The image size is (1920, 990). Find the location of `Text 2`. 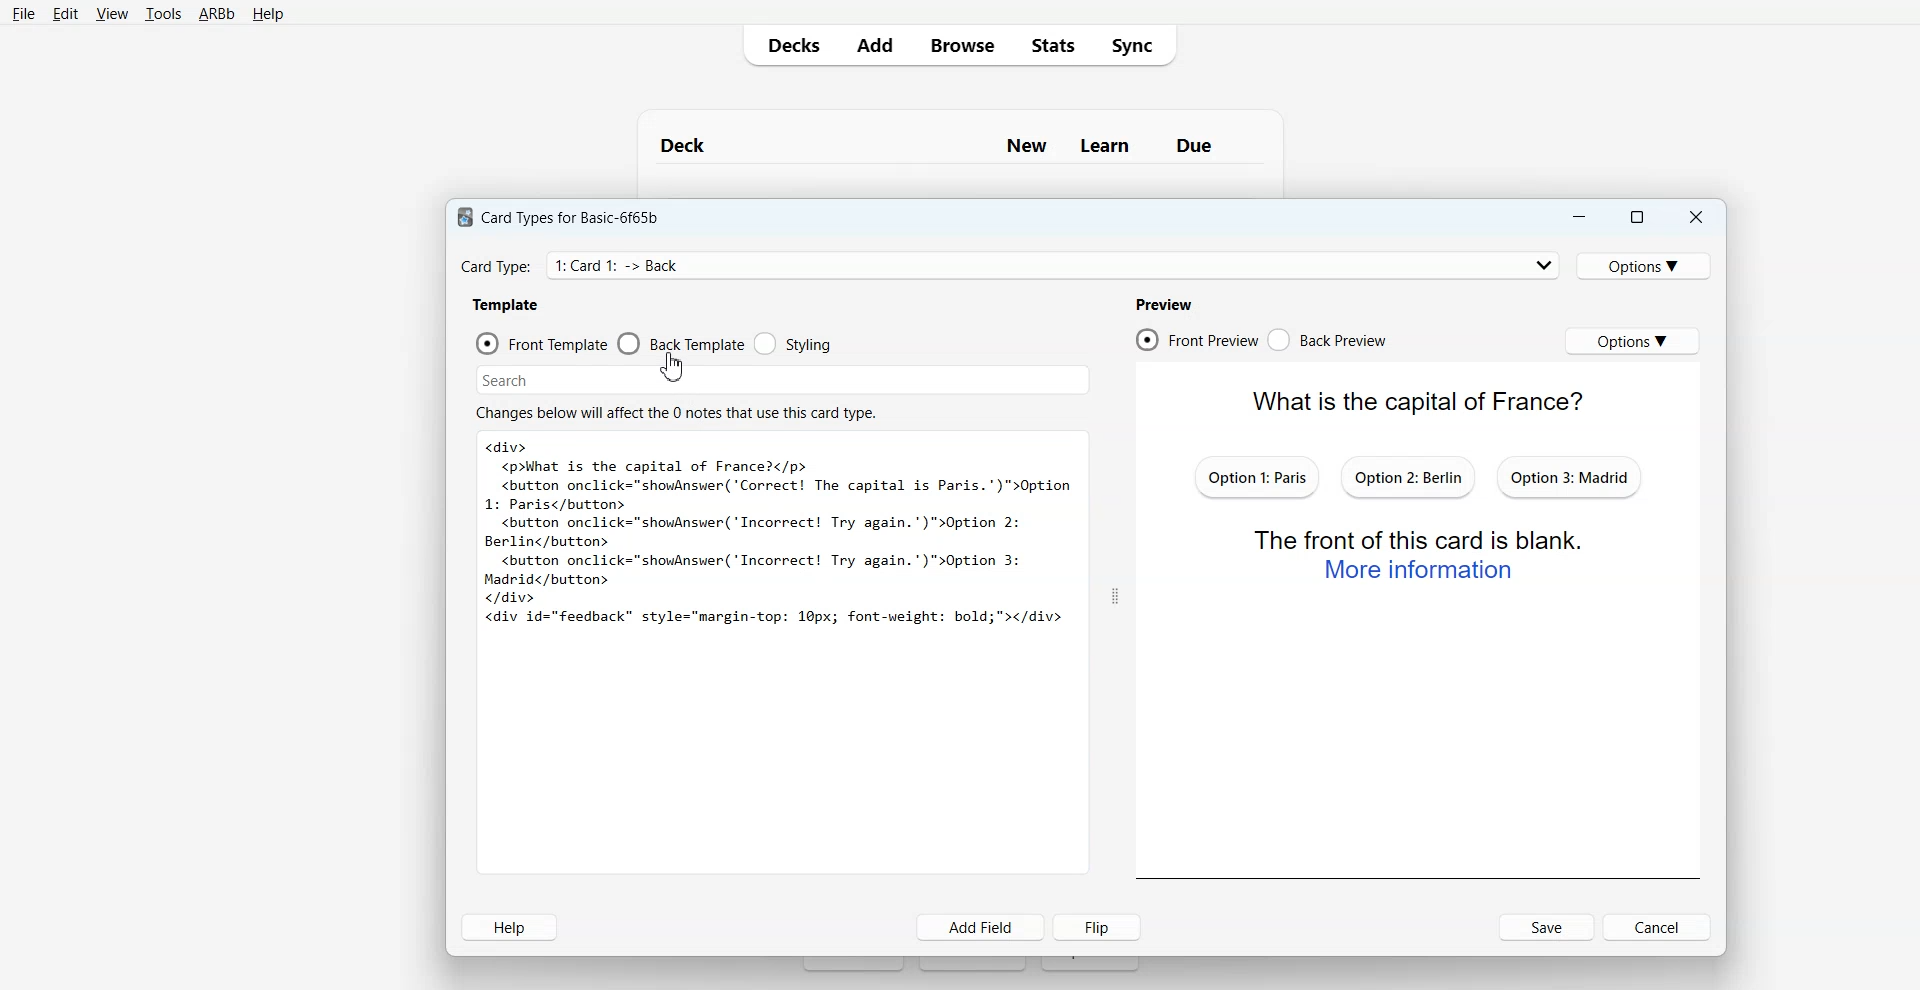

Text 2 is located at coordinates (506, 304).